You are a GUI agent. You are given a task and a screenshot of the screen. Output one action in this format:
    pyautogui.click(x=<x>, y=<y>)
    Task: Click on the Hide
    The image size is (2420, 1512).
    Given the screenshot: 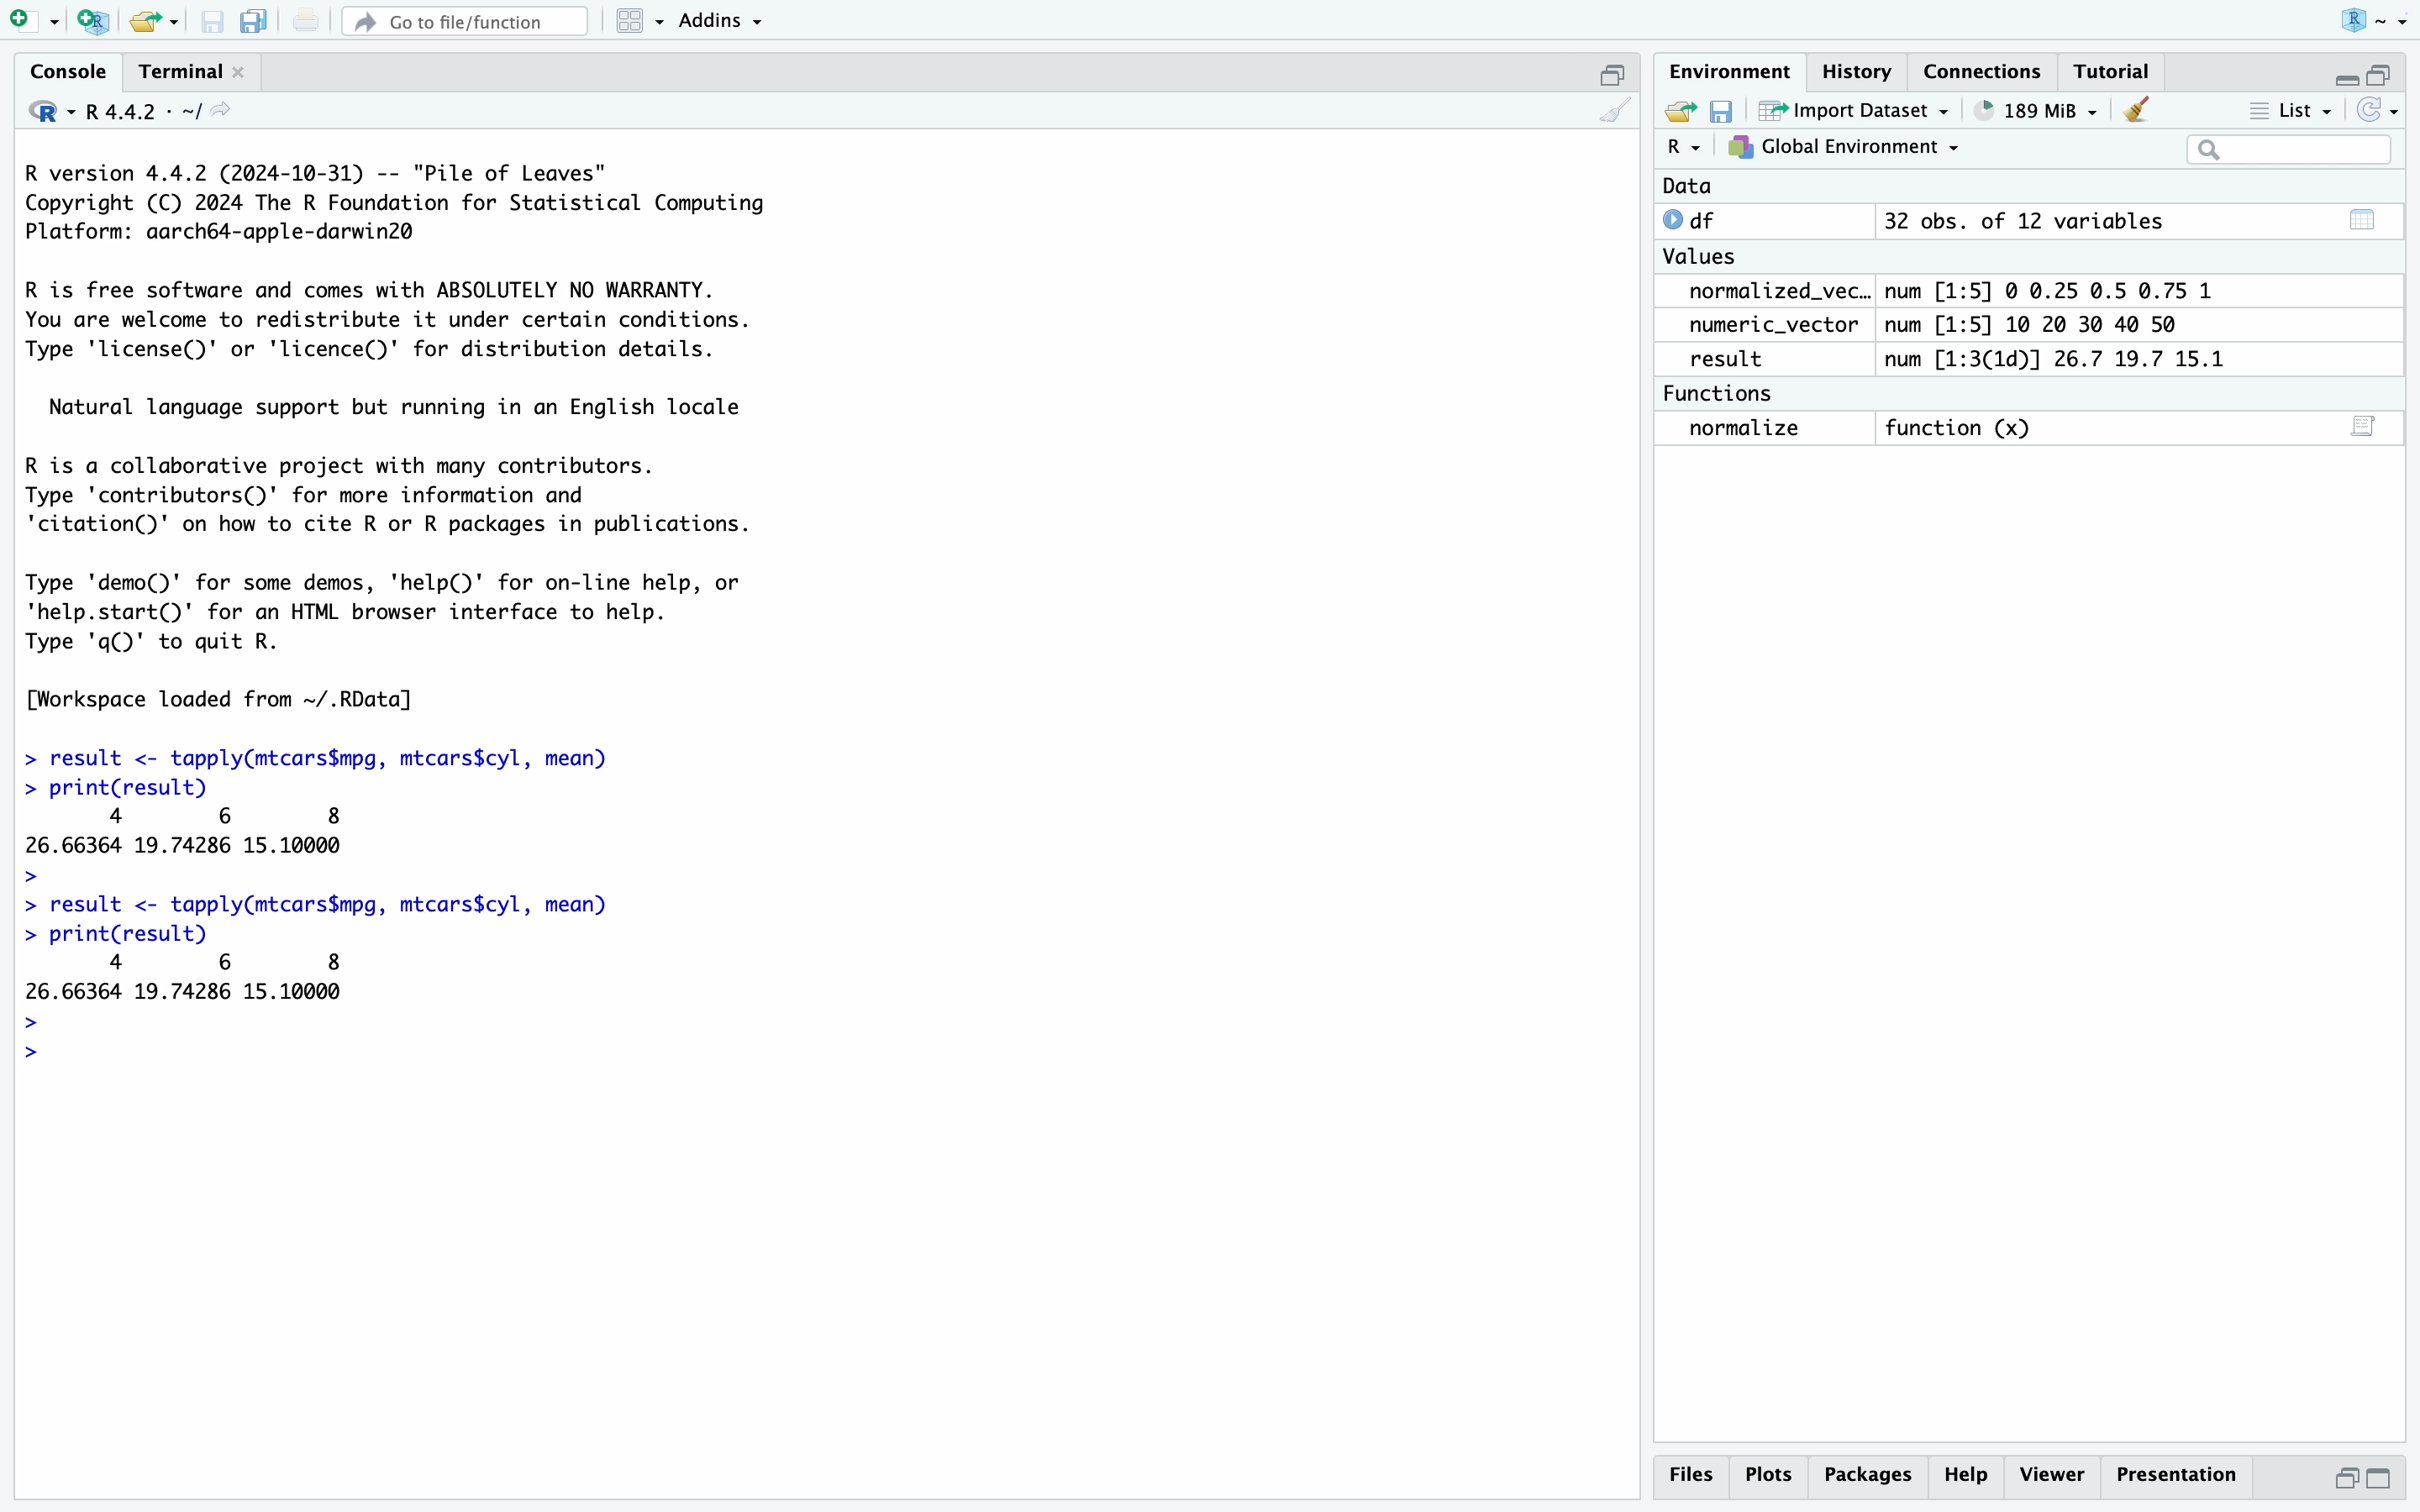 What is the action you would take?
    pyautogui.click(x=2345, y=79)
    